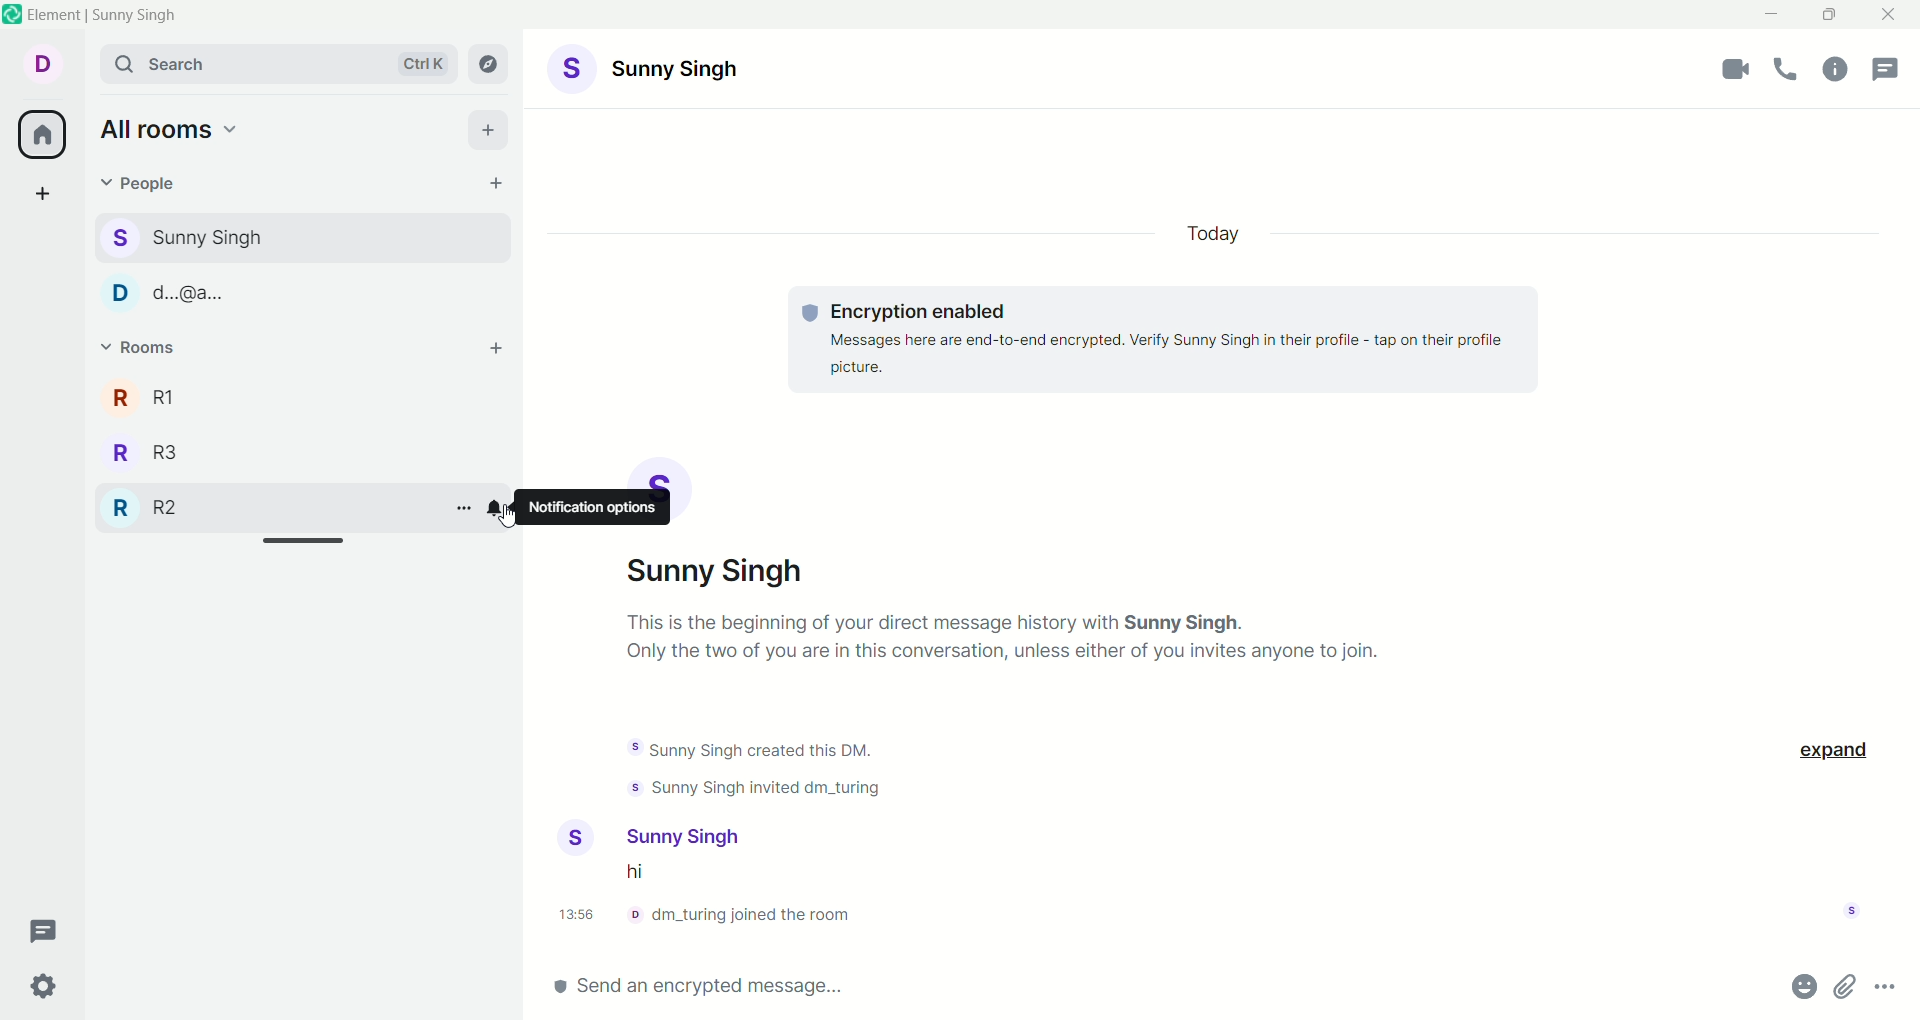  What do you see at coordinates (1789, 71) in the screenshot?
I see `voice call` at bounding box center [1789, 71].